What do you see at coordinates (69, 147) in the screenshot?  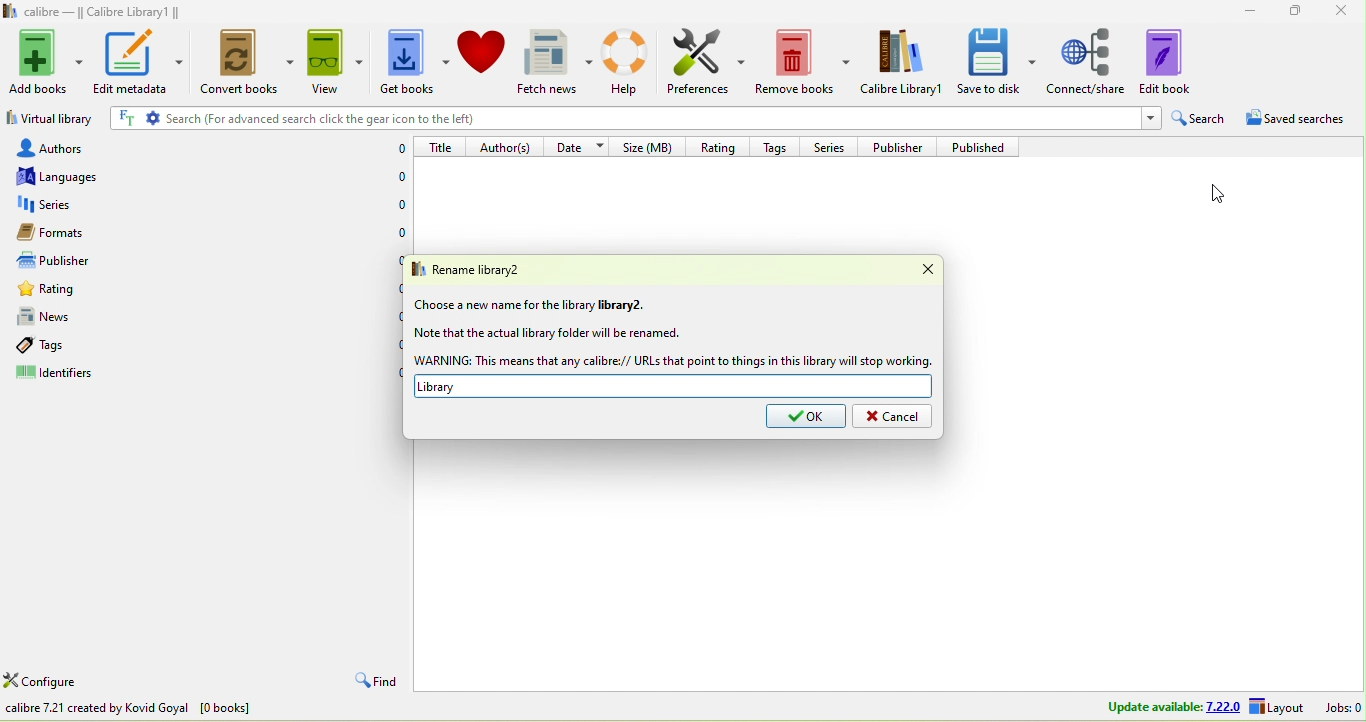 I see `authors` at bounding box center [69, 147].